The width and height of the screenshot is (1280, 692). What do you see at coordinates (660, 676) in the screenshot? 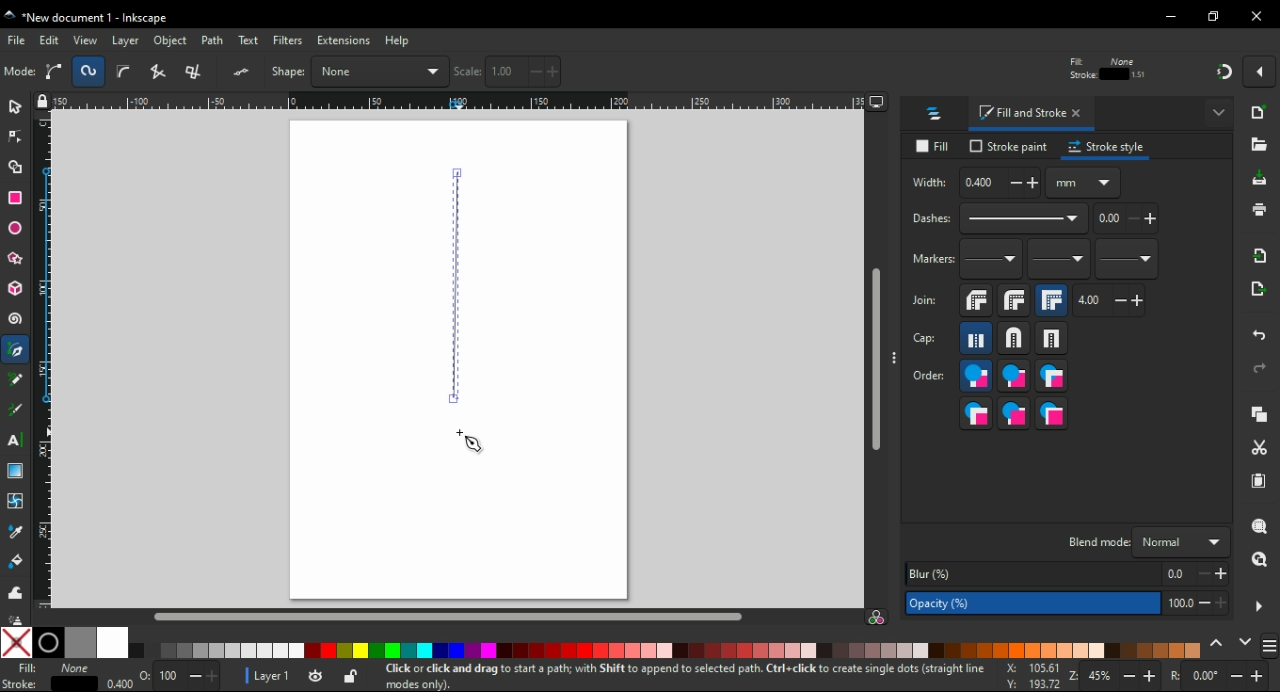
I see `Click or click and drag to start a path, with Shift to append to selected paths.` at bounding box center [660, 676].